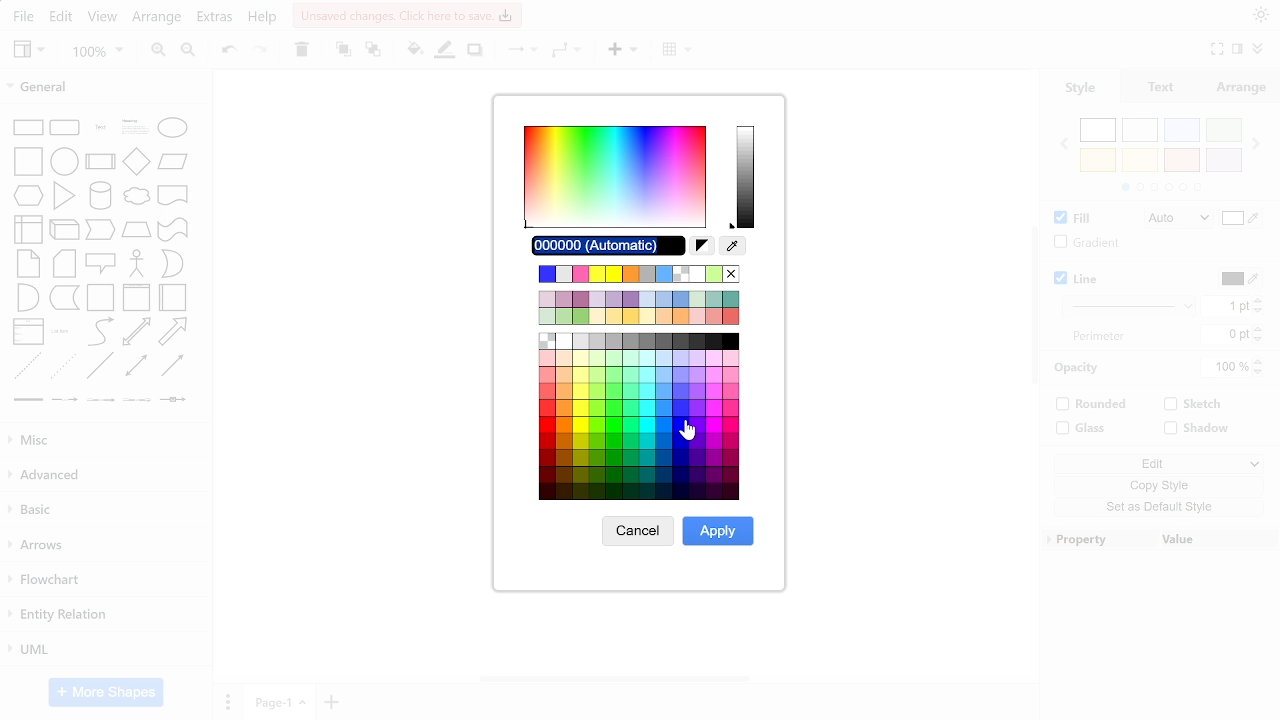 This screenshot has width=1280, height=720. I want to click on fill color, so click(1242, 220).